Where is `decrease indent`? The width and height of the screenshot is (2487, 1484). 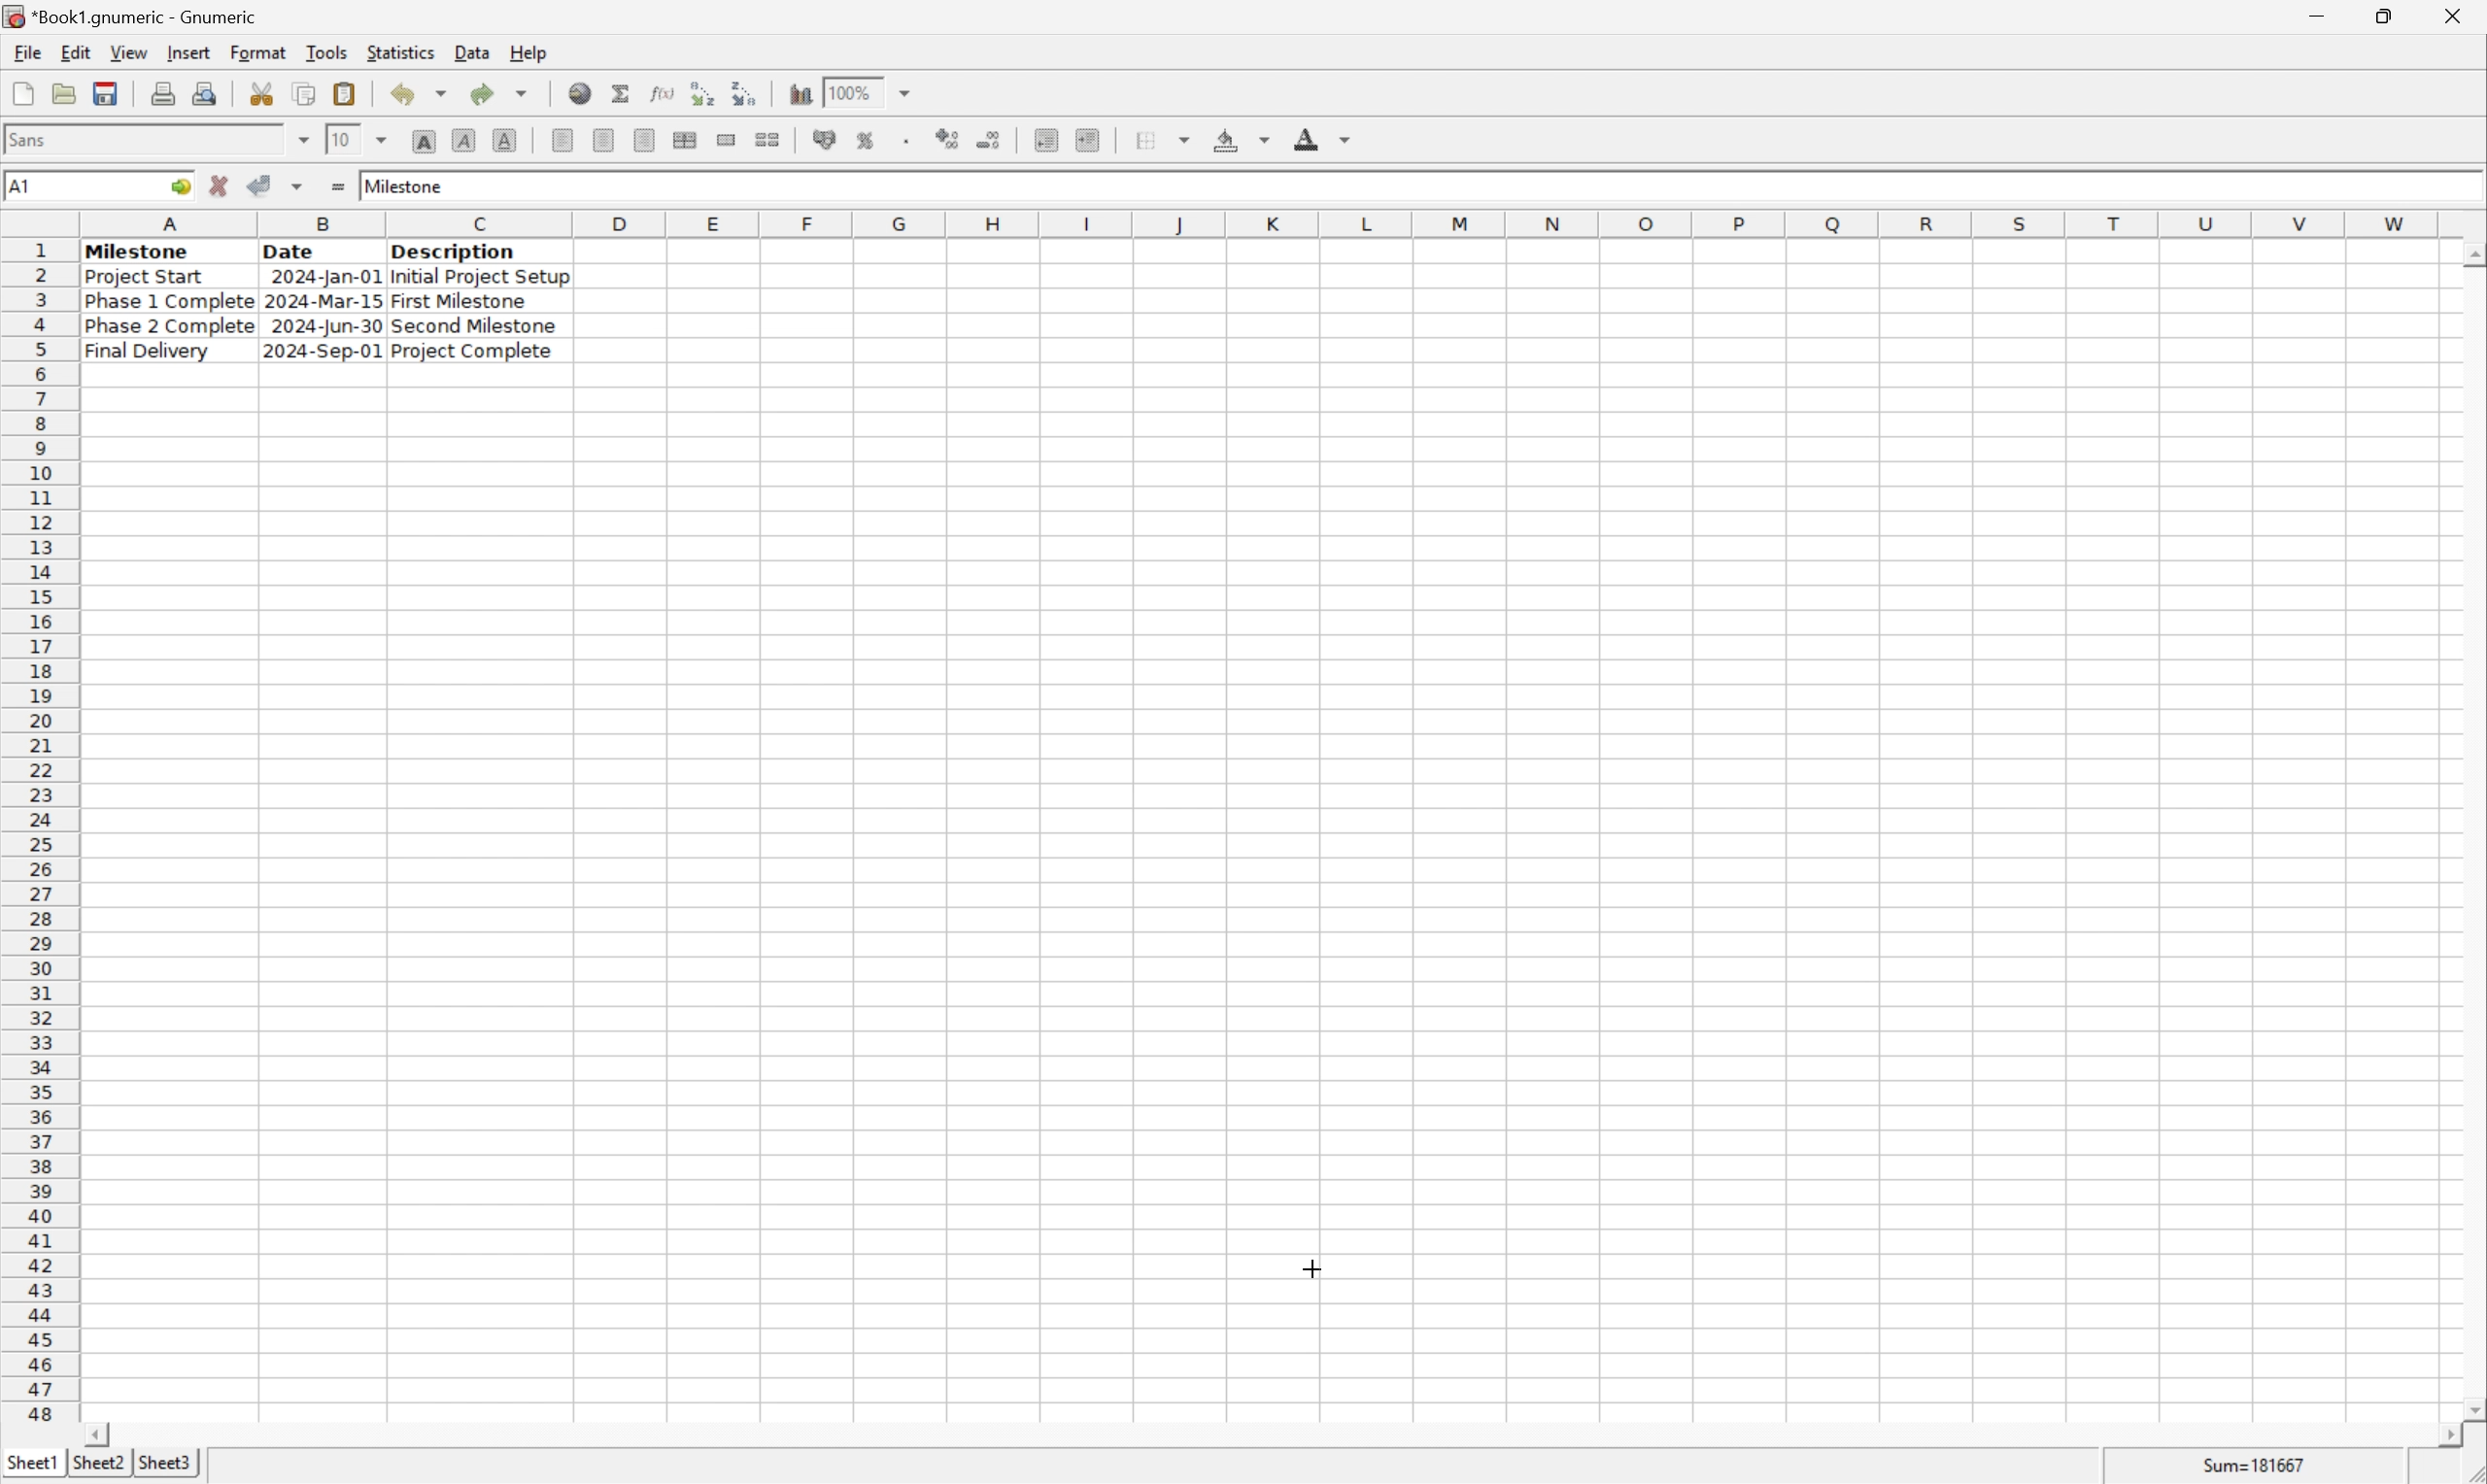 decrease indent is located at coordinates (1046, 142).